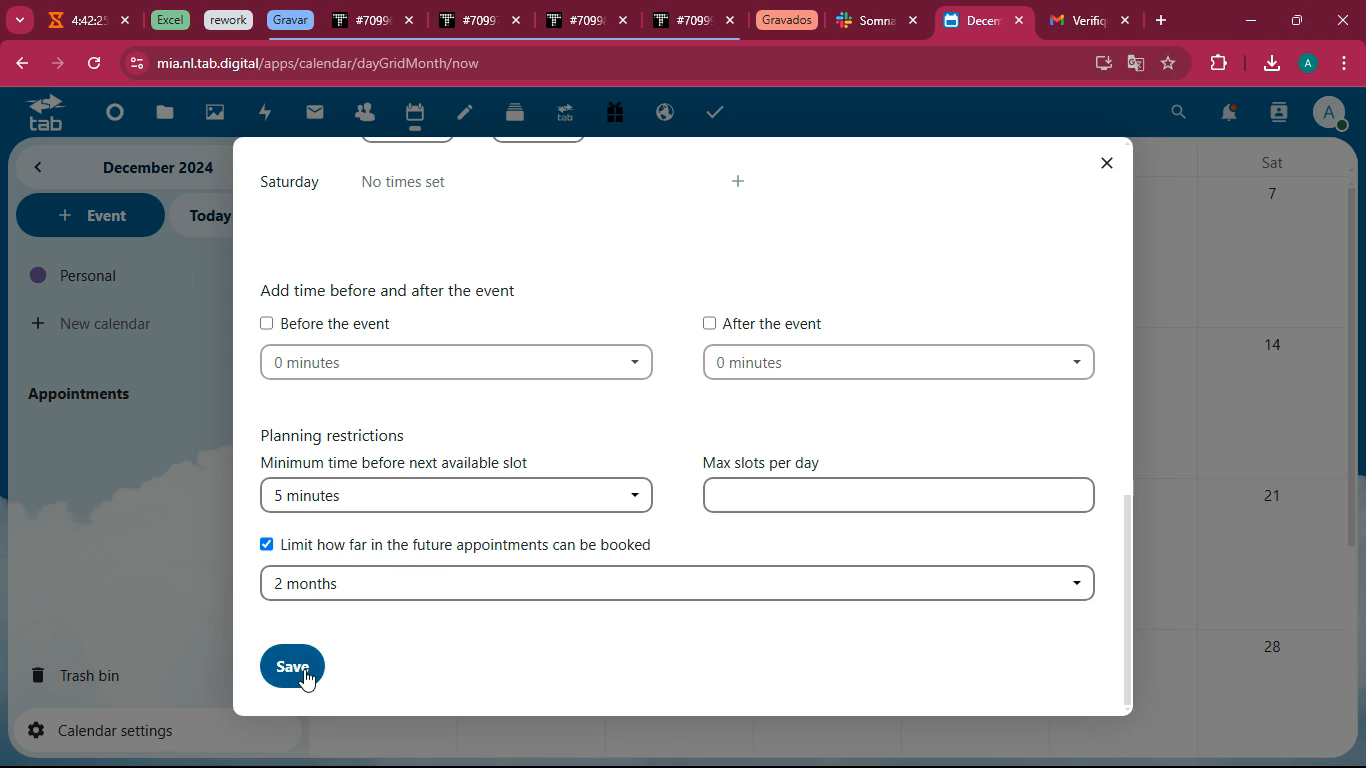  I want to click on time, so click(458, 365).